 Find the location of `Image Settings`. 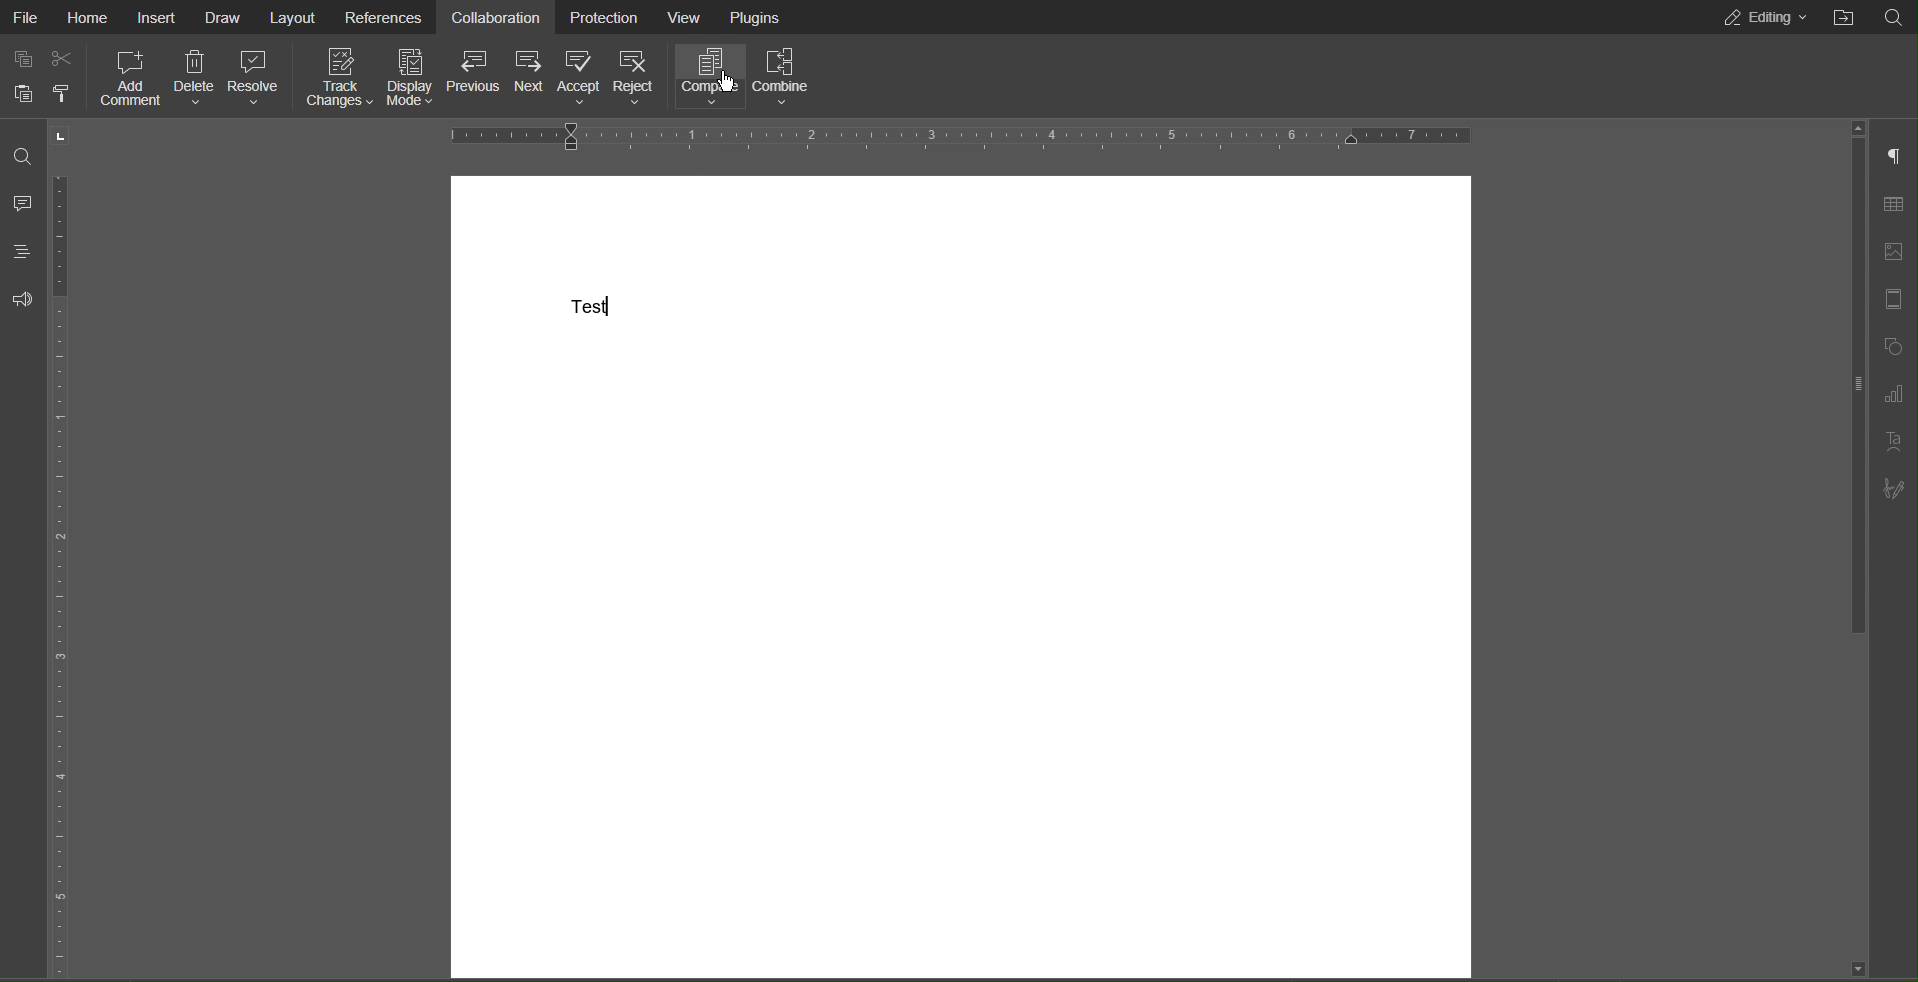

Image Settings is located at coordinates (1893, 251).